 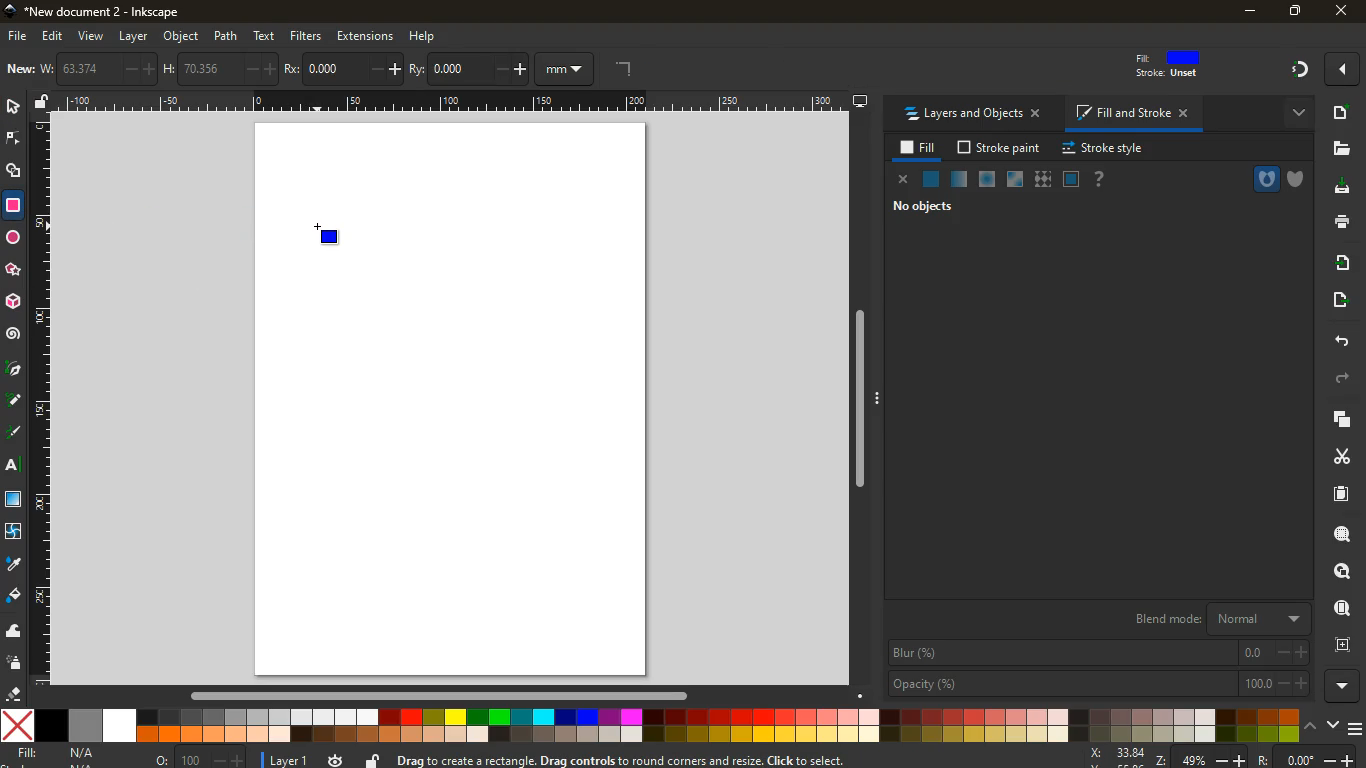 What do you see at coordinates (1042, 179) in the screenshot?
I see `texture` at bounding box center [1042, 179].